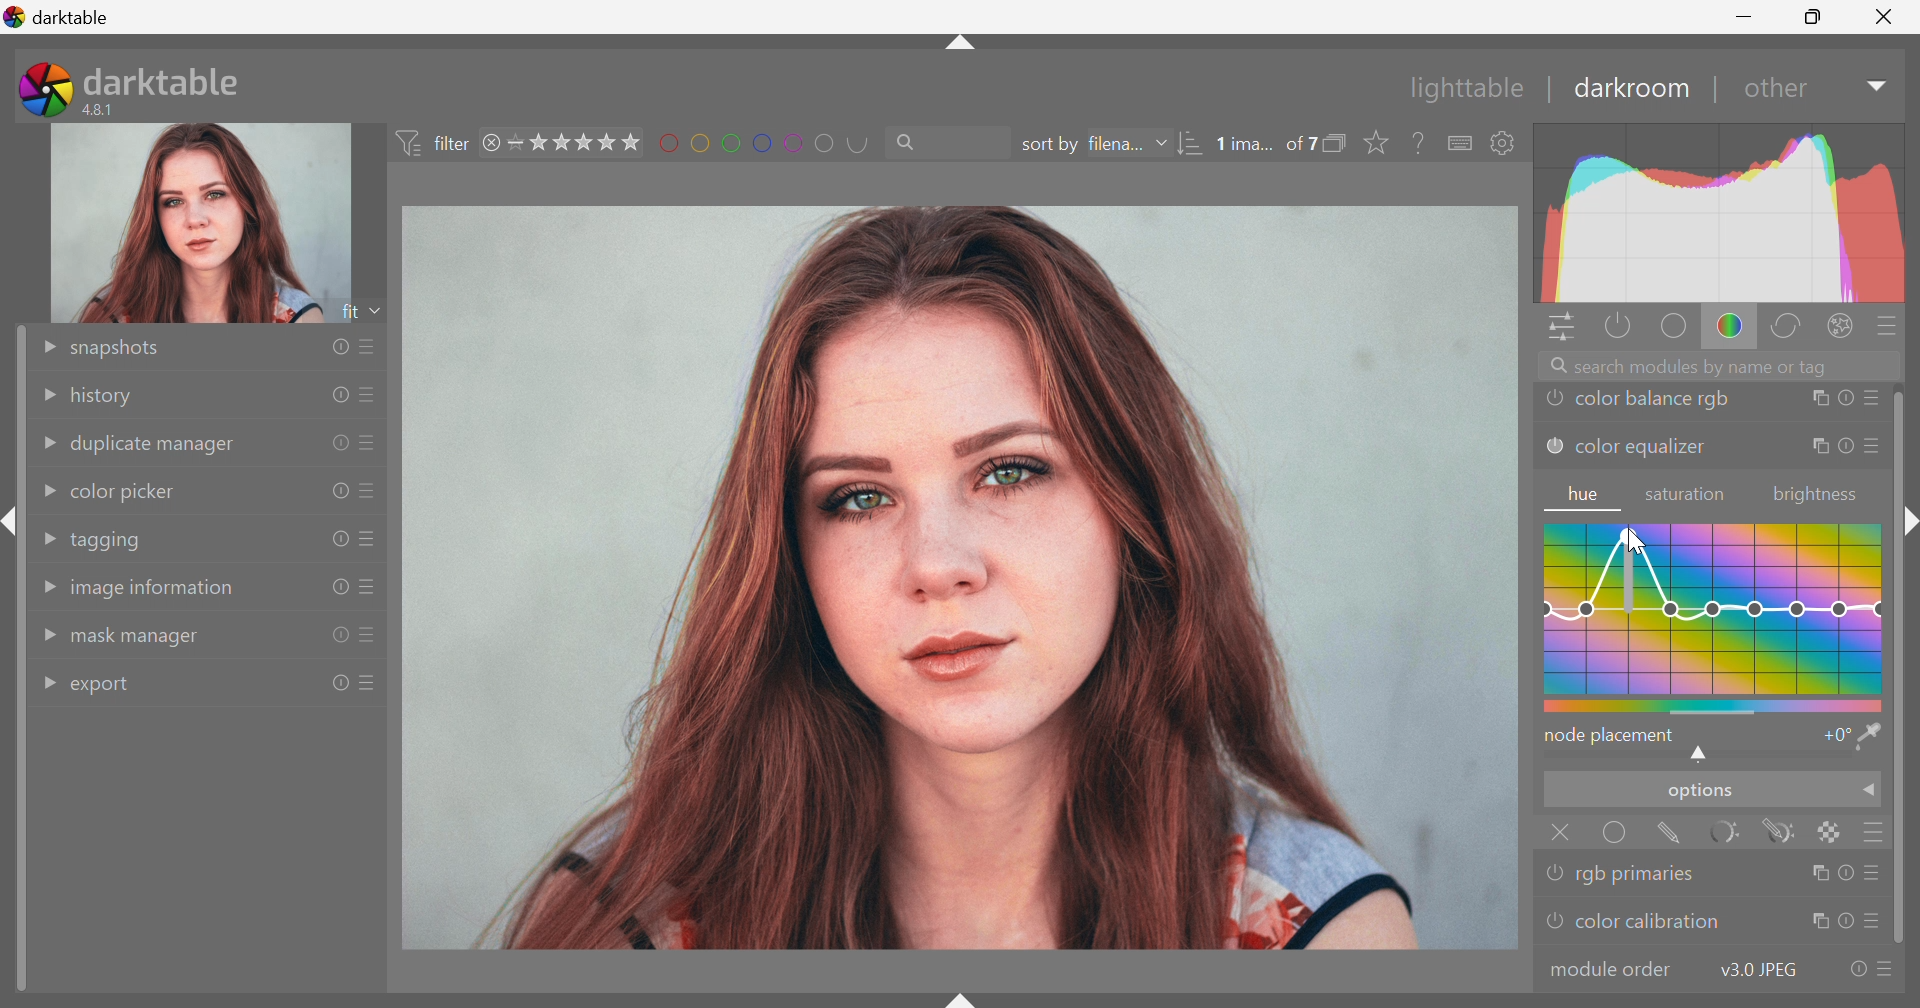 This screenshot has height=1008, width=1920. What do you see at coordinates (1785, 833) in the screenshot?
I see `drawn & parametric mask` at bounding box center [1785, 833].